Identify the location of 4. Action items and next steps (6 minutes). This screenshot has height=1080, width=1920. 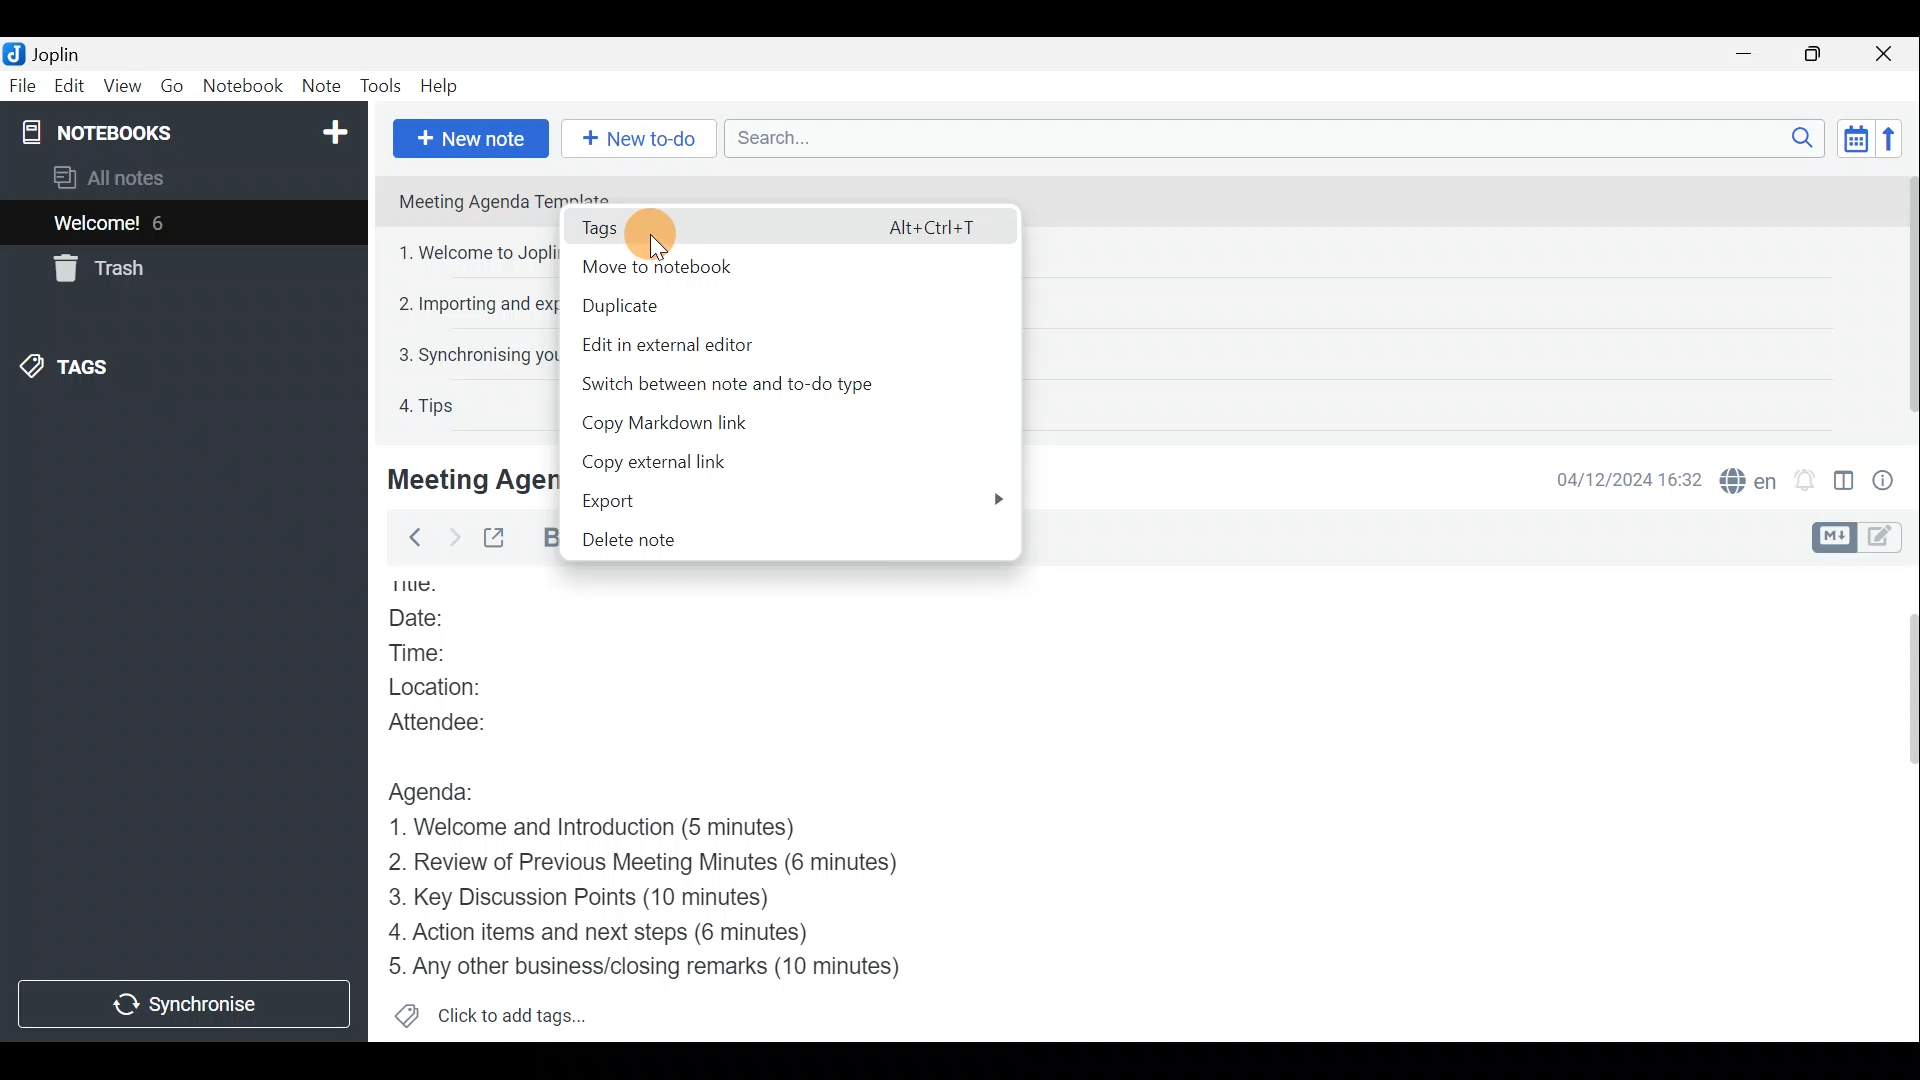
(632, 931).